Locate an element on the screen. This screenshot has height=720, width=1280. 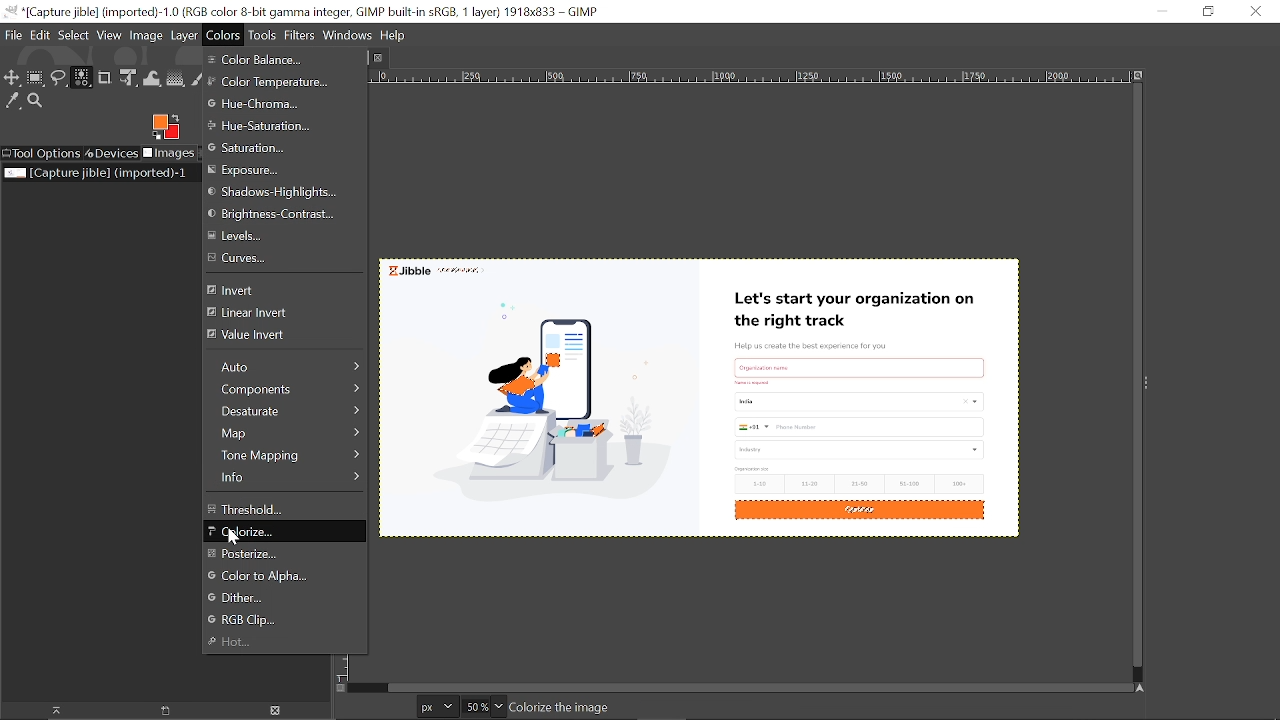
Tool options is located at coordinates (41, 154).